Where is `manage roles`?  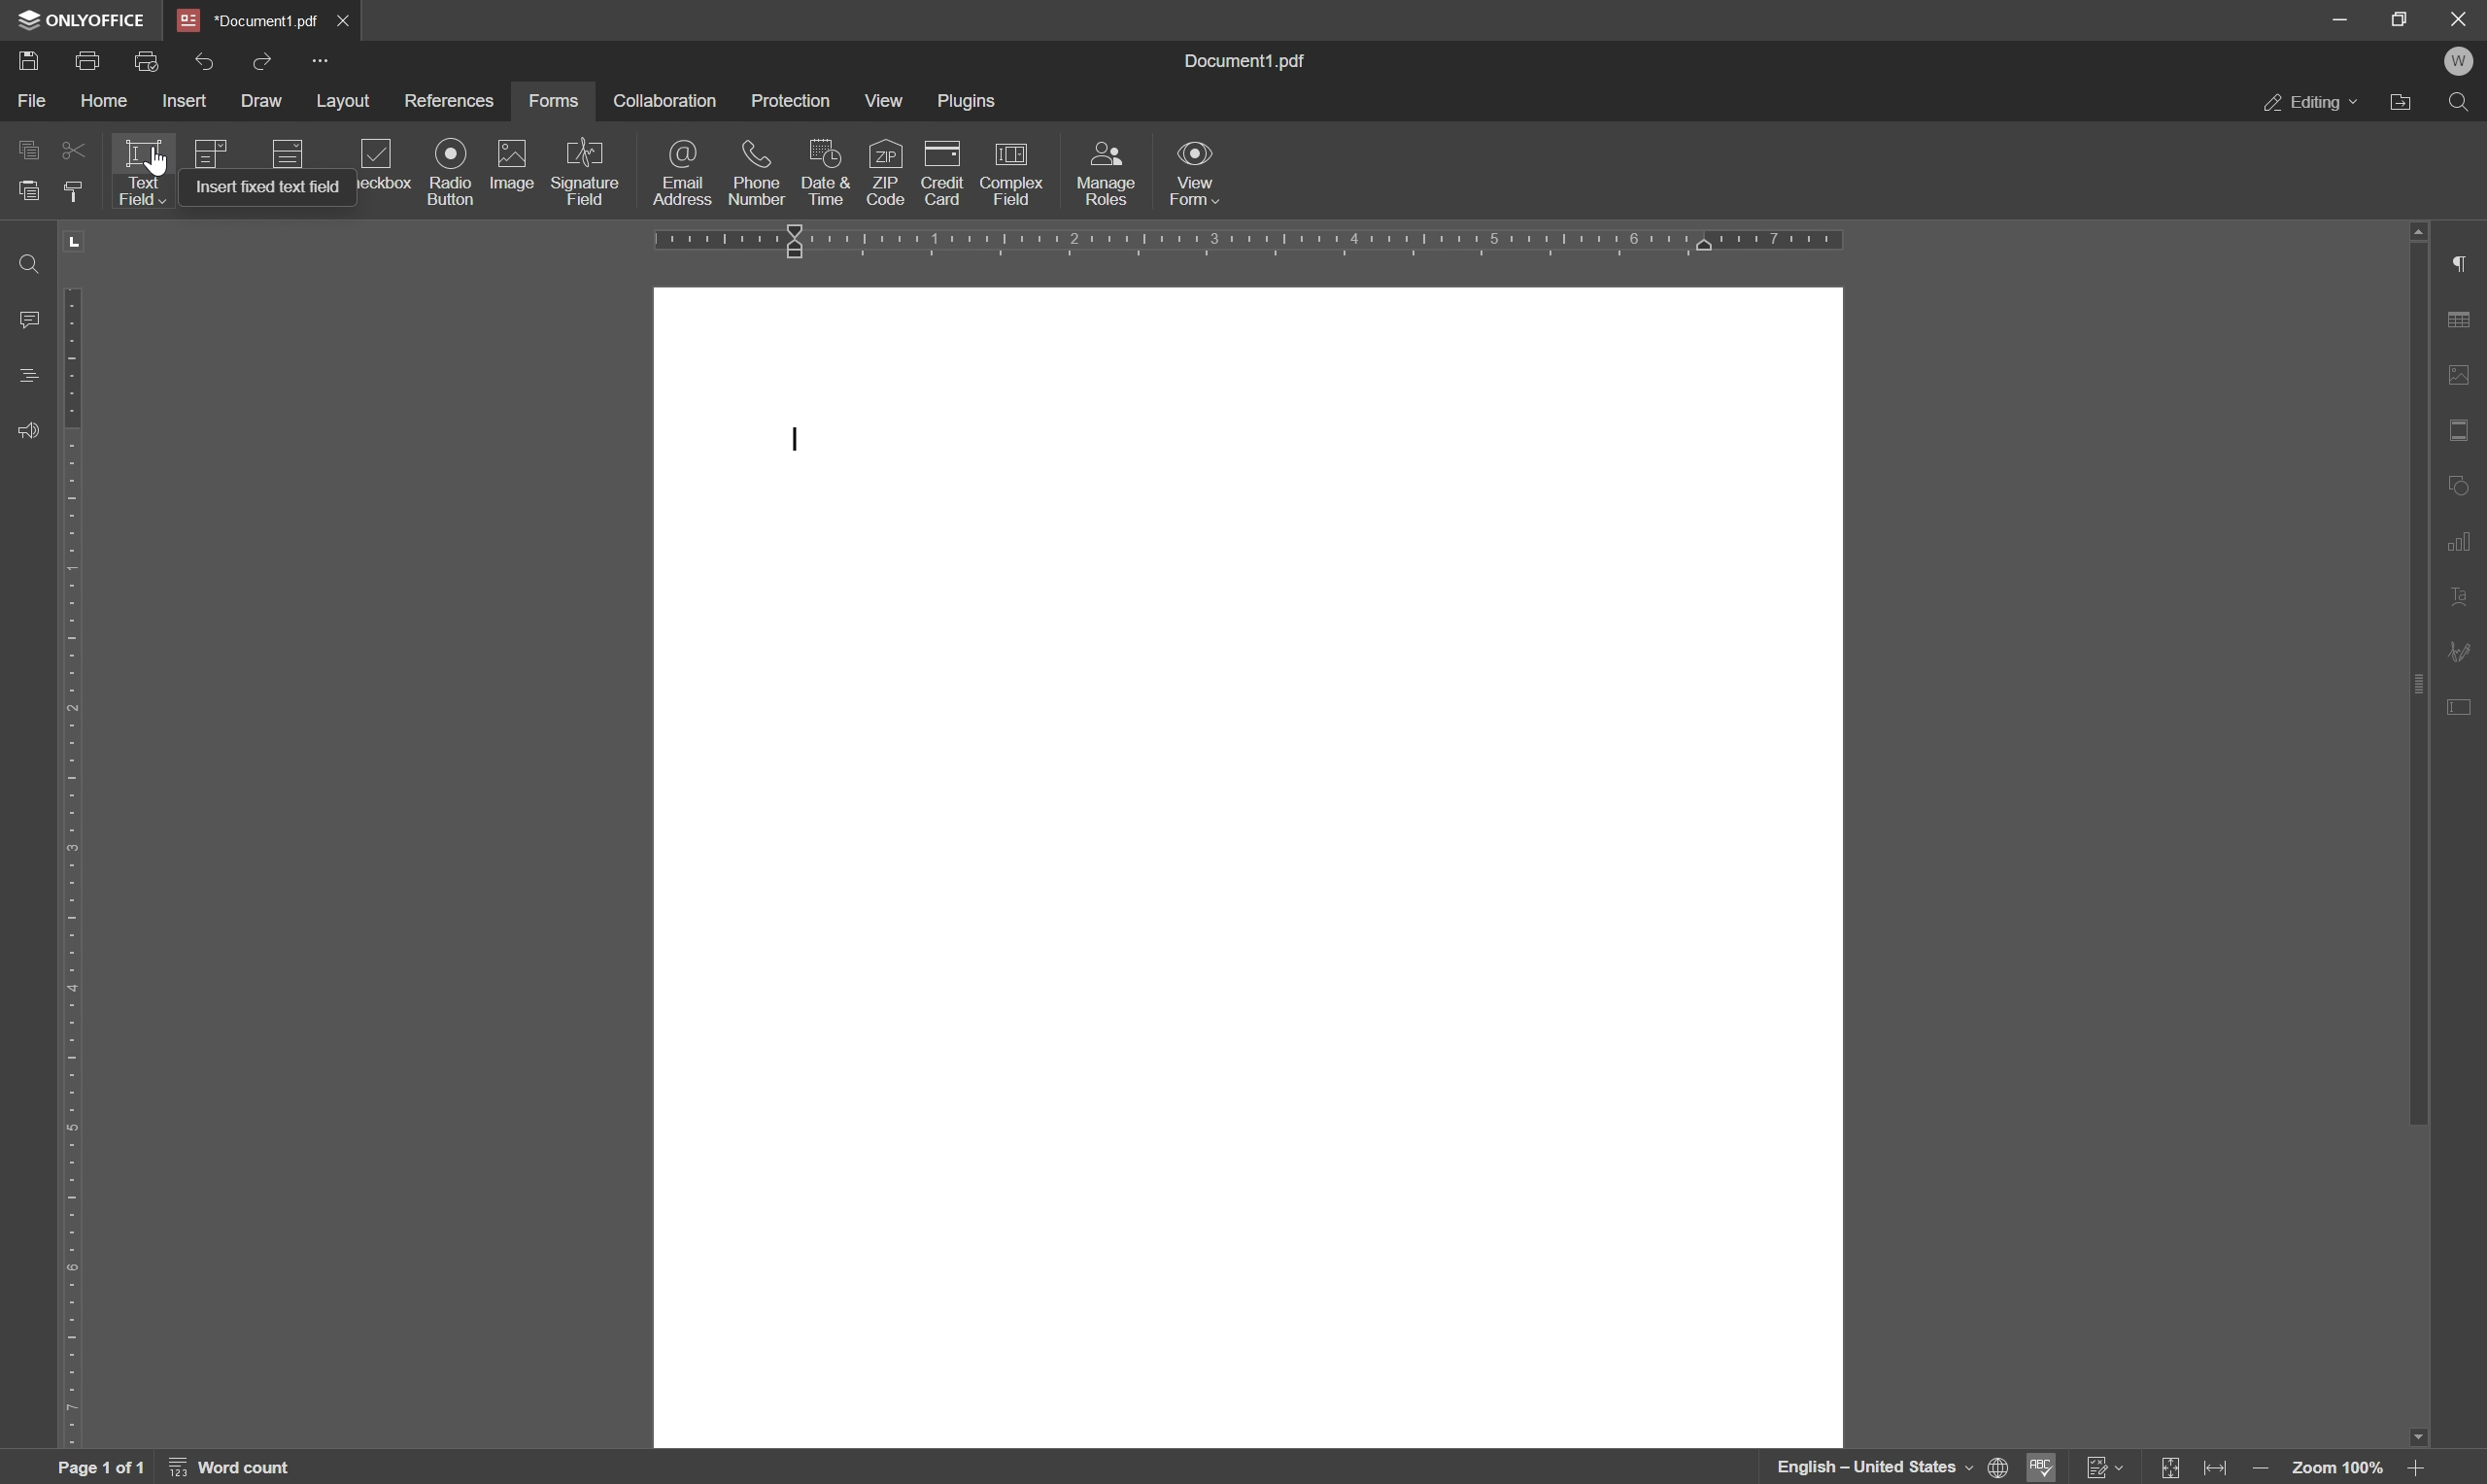 manage roles is located at coordinates (1110, 172).